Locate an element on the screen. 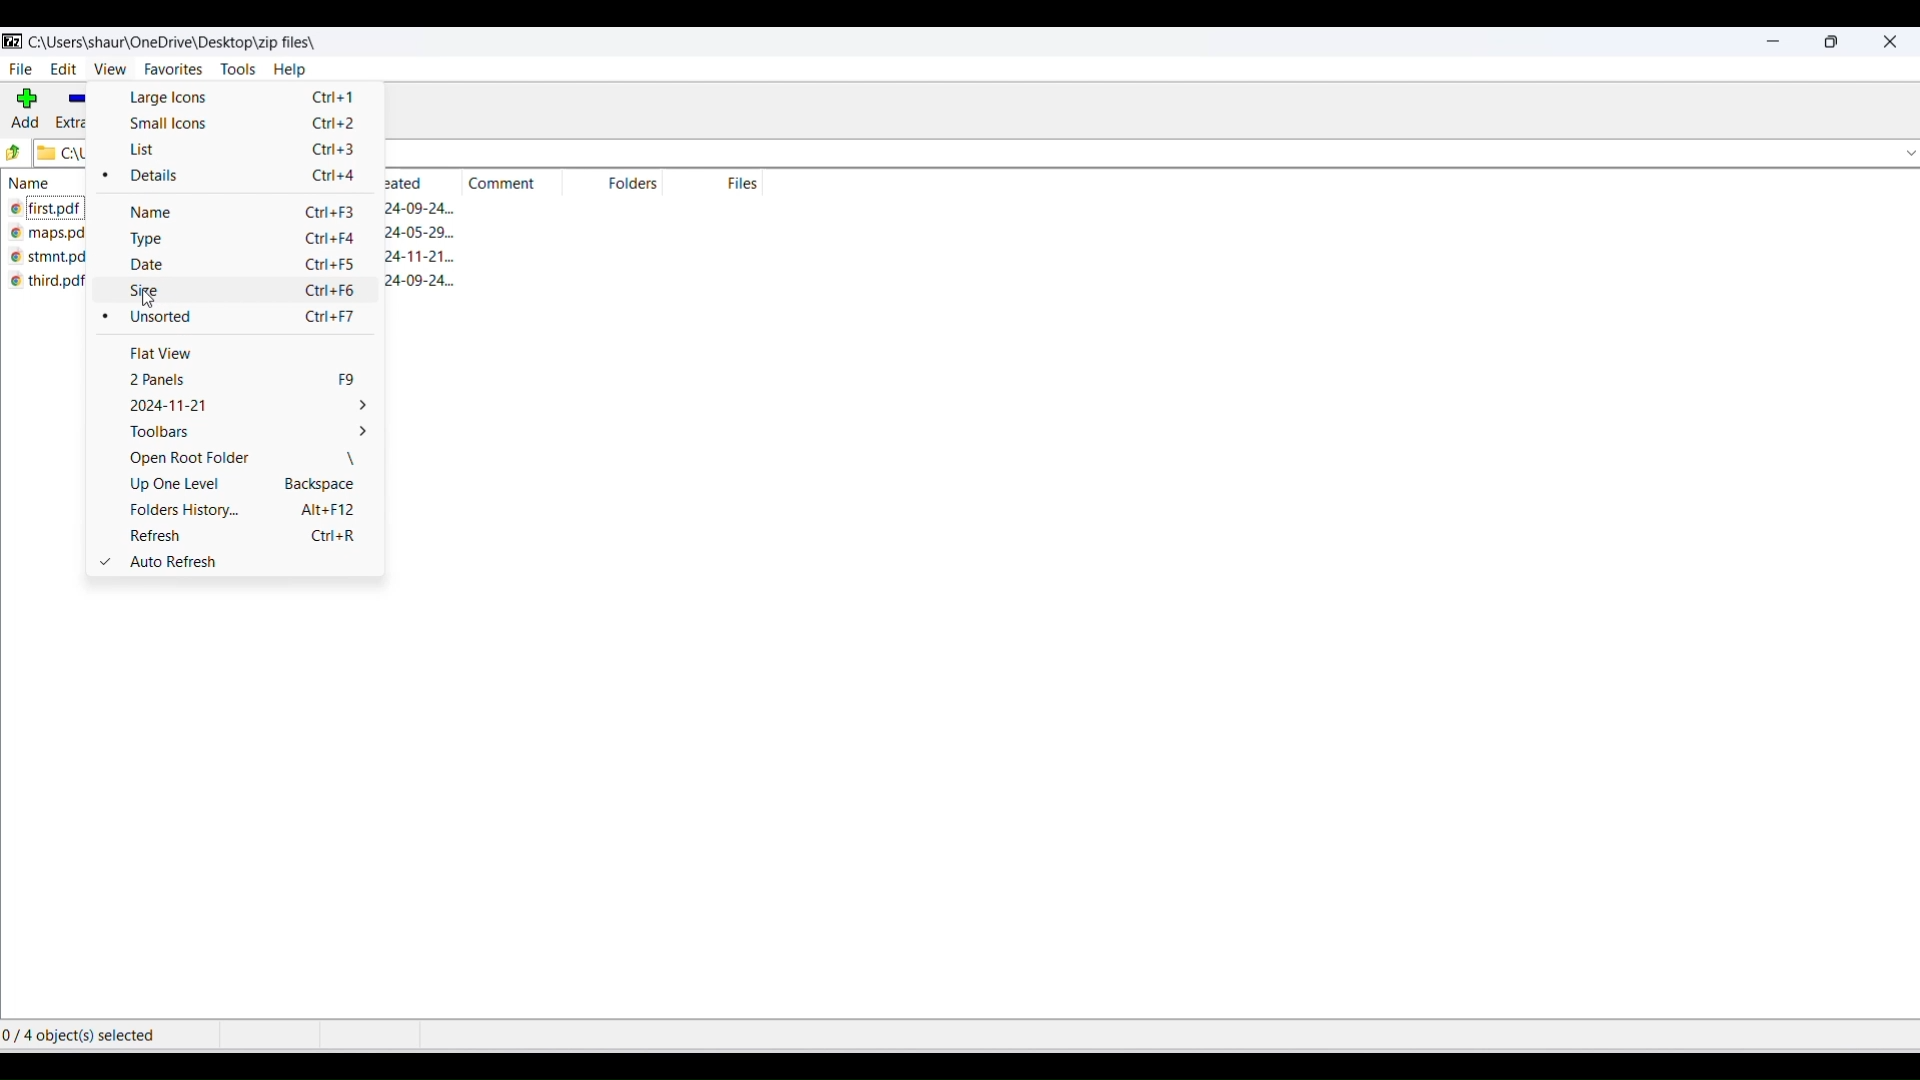  list is located at coordinates (245, 151).